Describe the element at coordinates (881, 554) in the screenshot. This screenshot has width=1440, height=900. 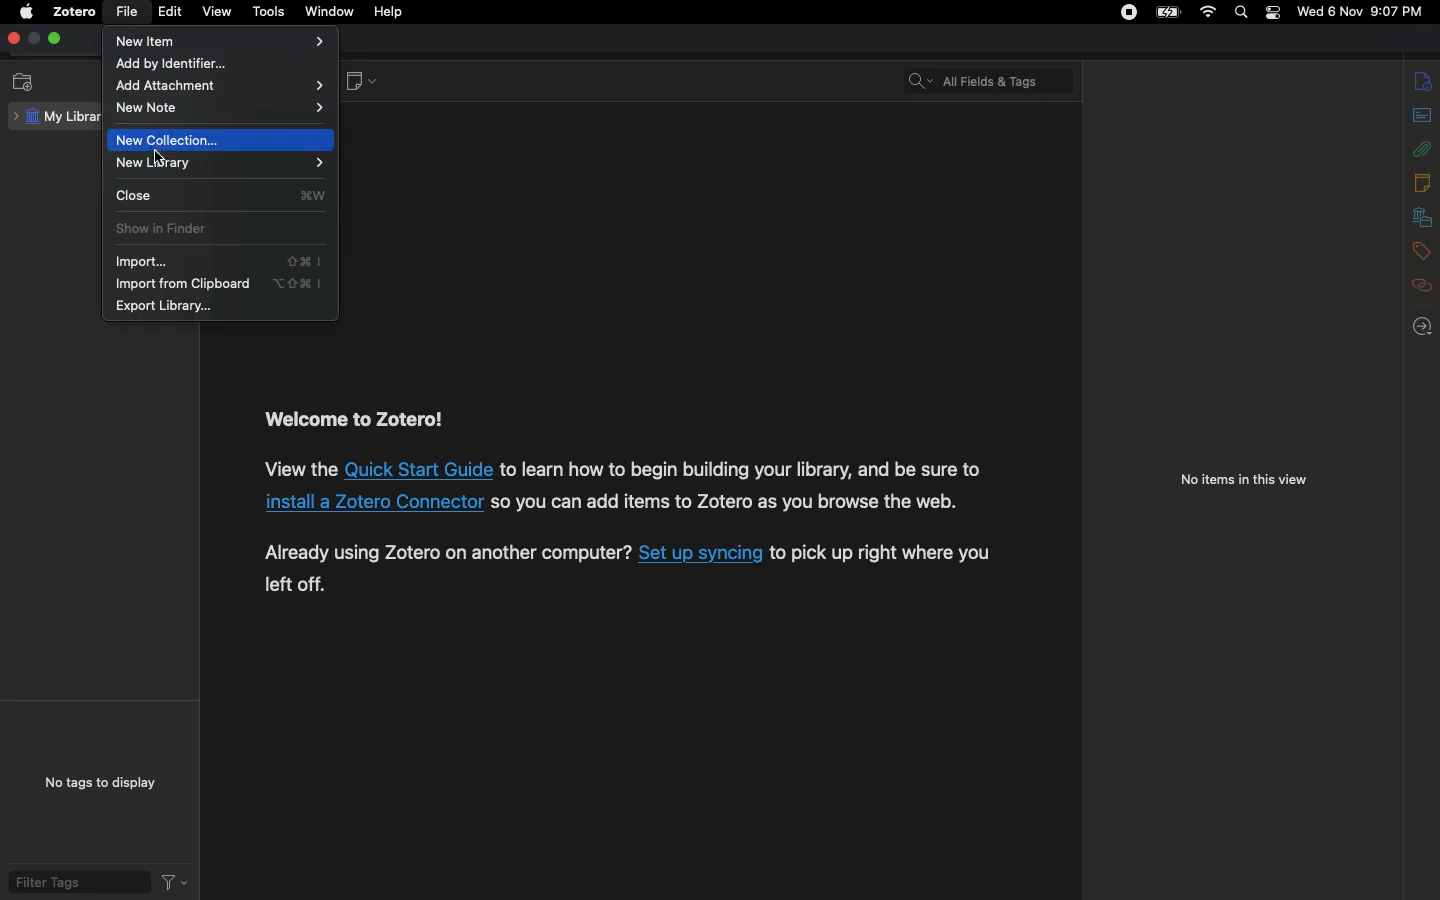
I see `to pick up right where you` at that location.